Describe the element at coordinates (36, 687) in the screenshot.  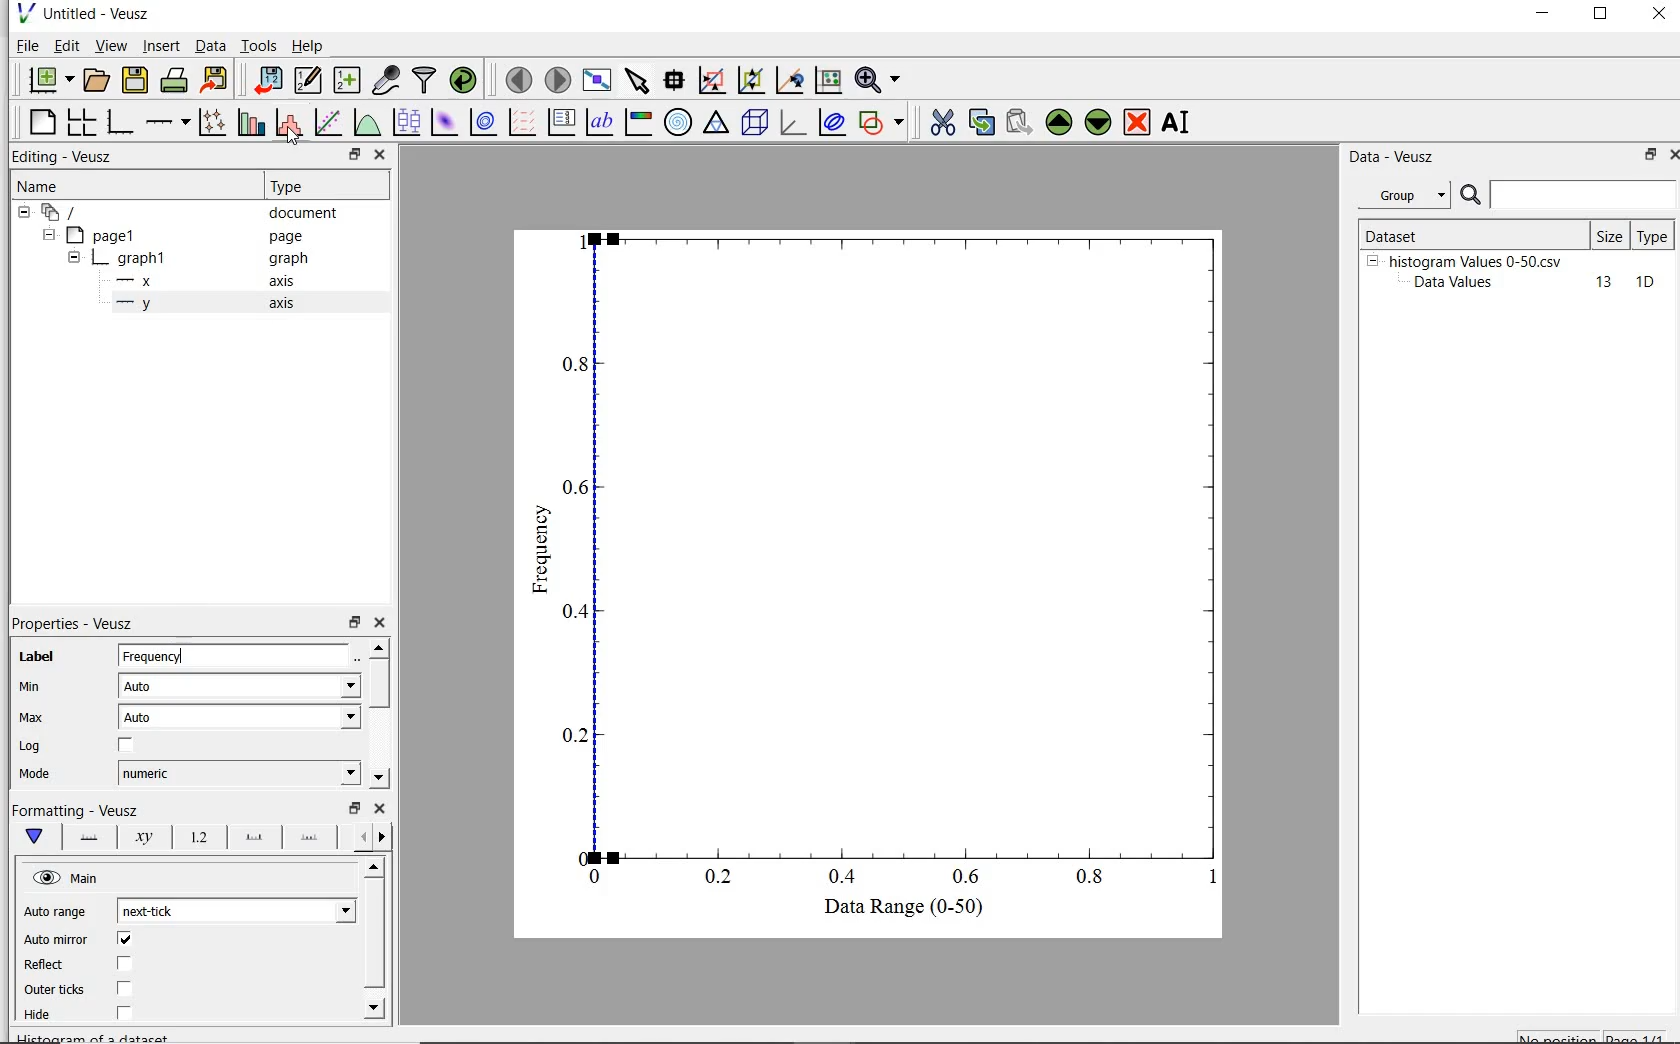
I see `min` at that location.